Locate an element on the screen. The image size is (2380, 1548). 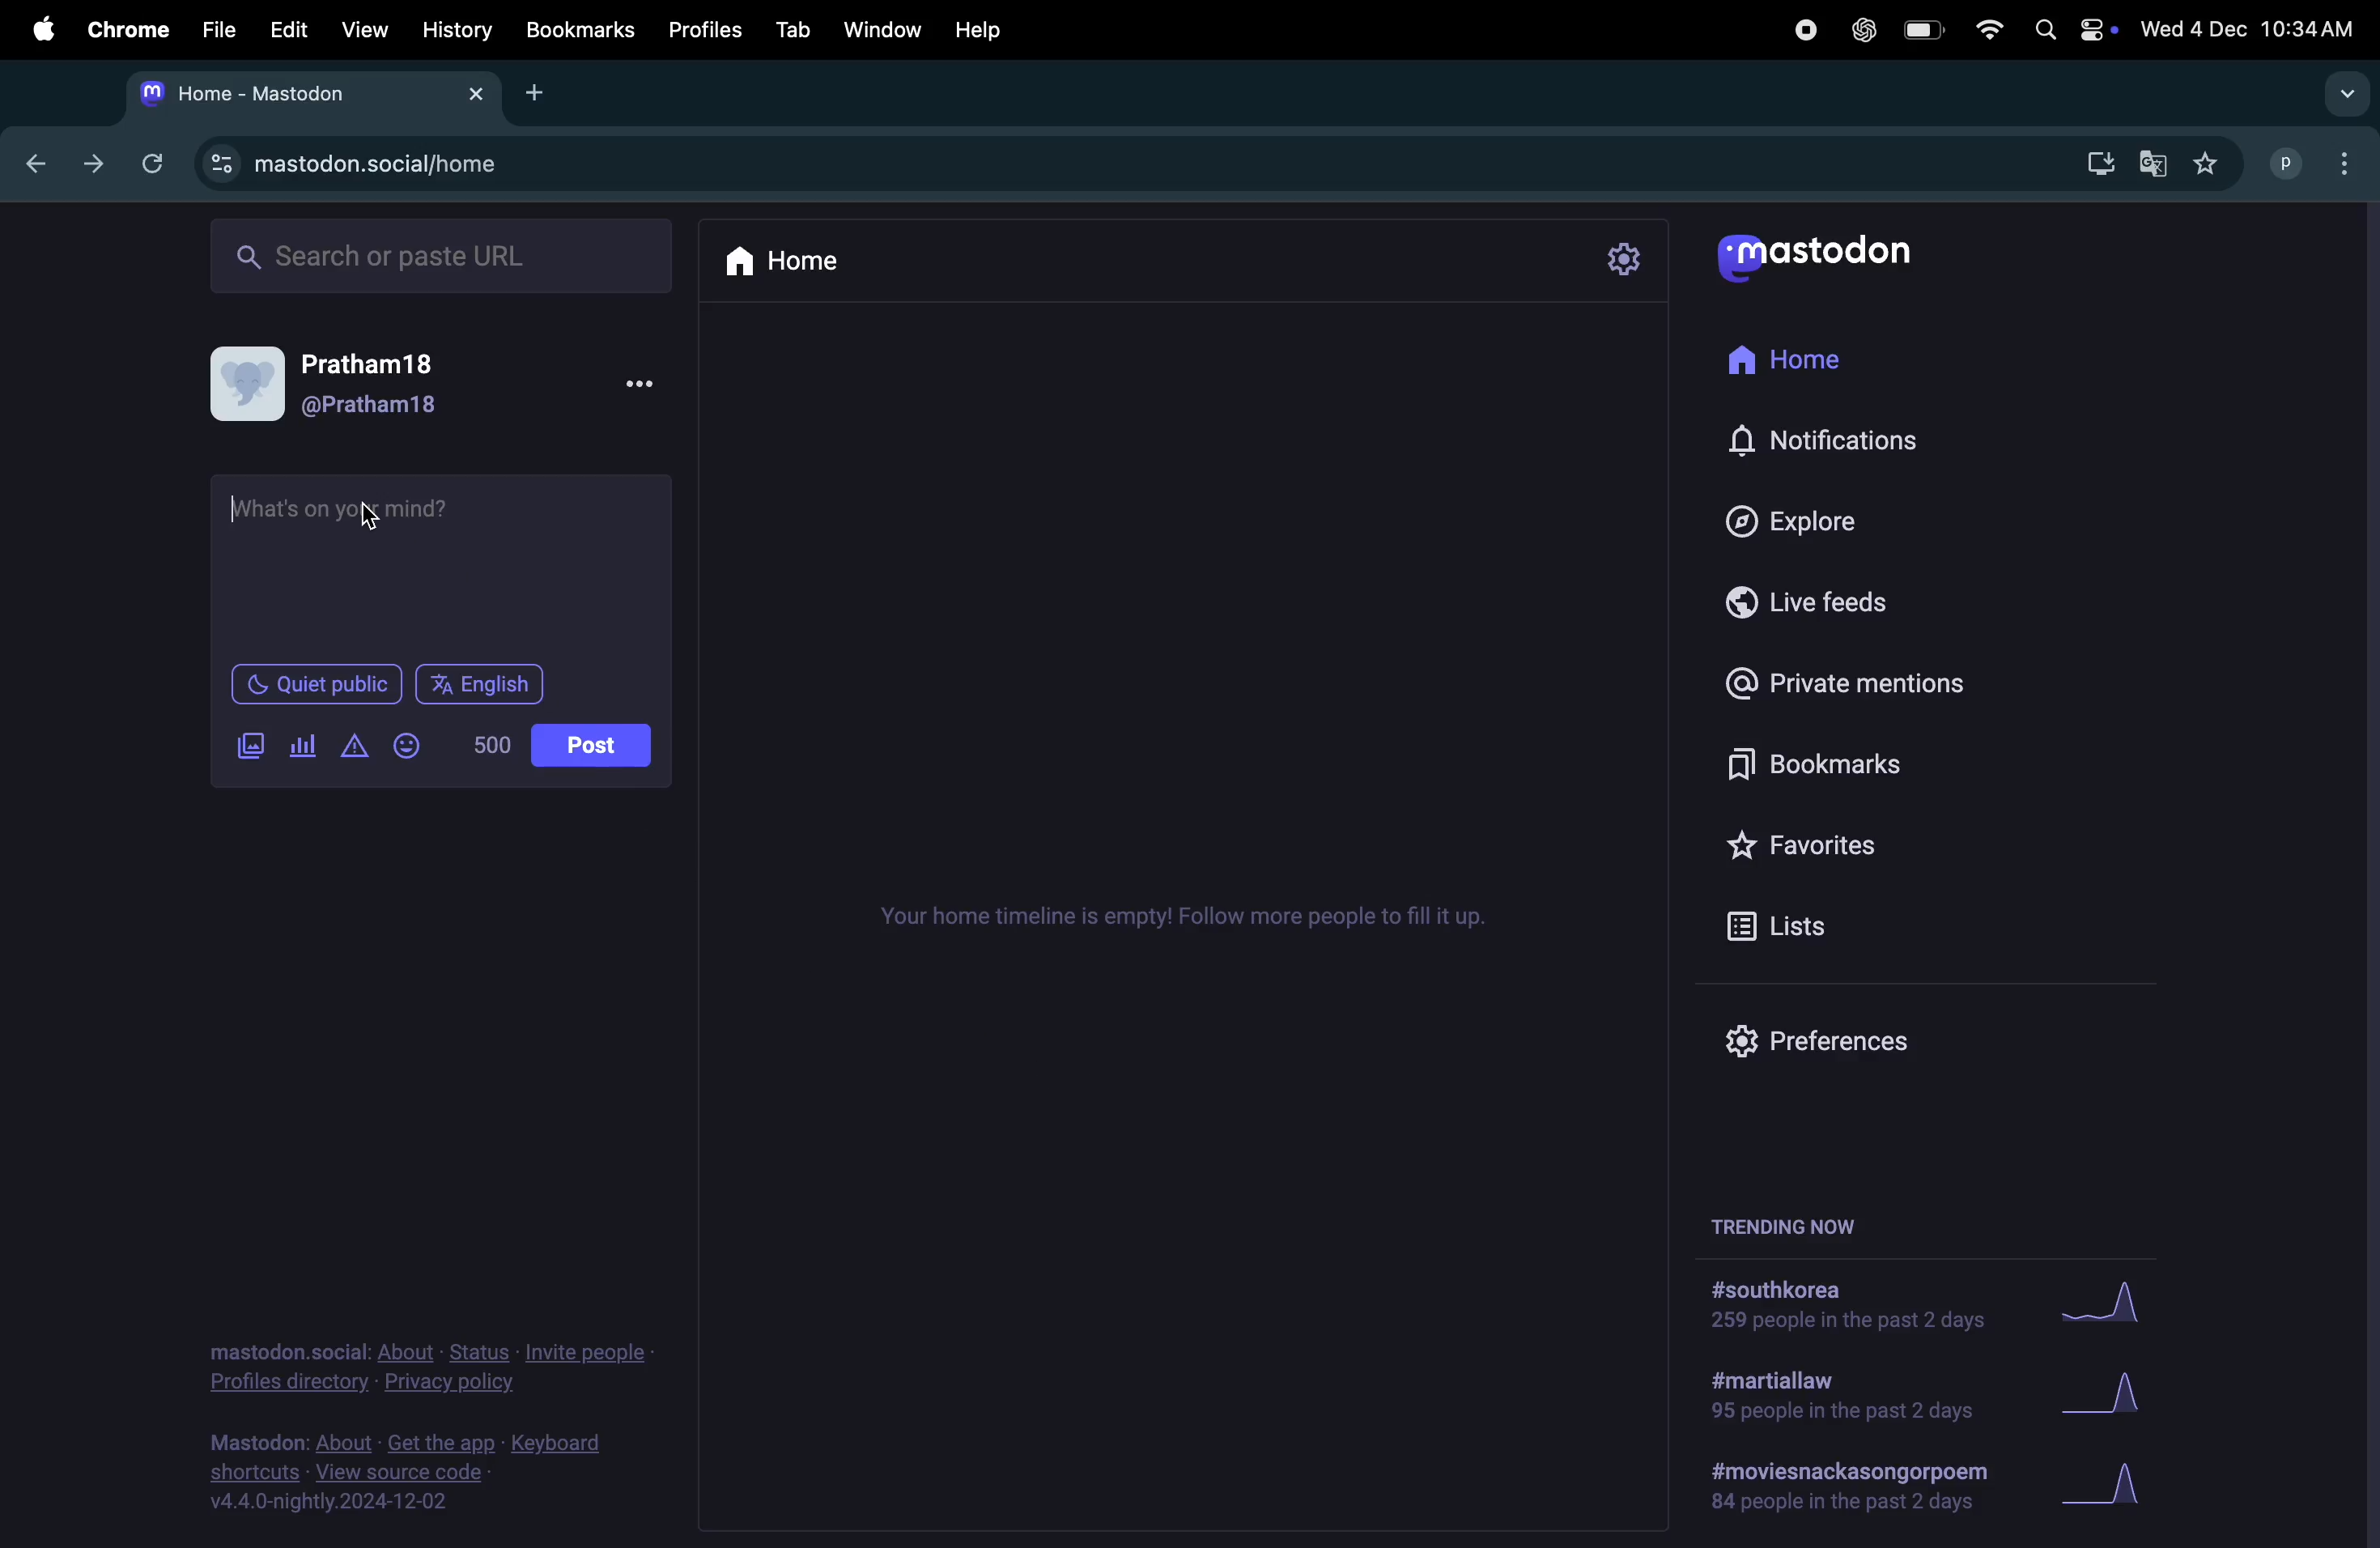
500 words is located at coordinates (496, 745).